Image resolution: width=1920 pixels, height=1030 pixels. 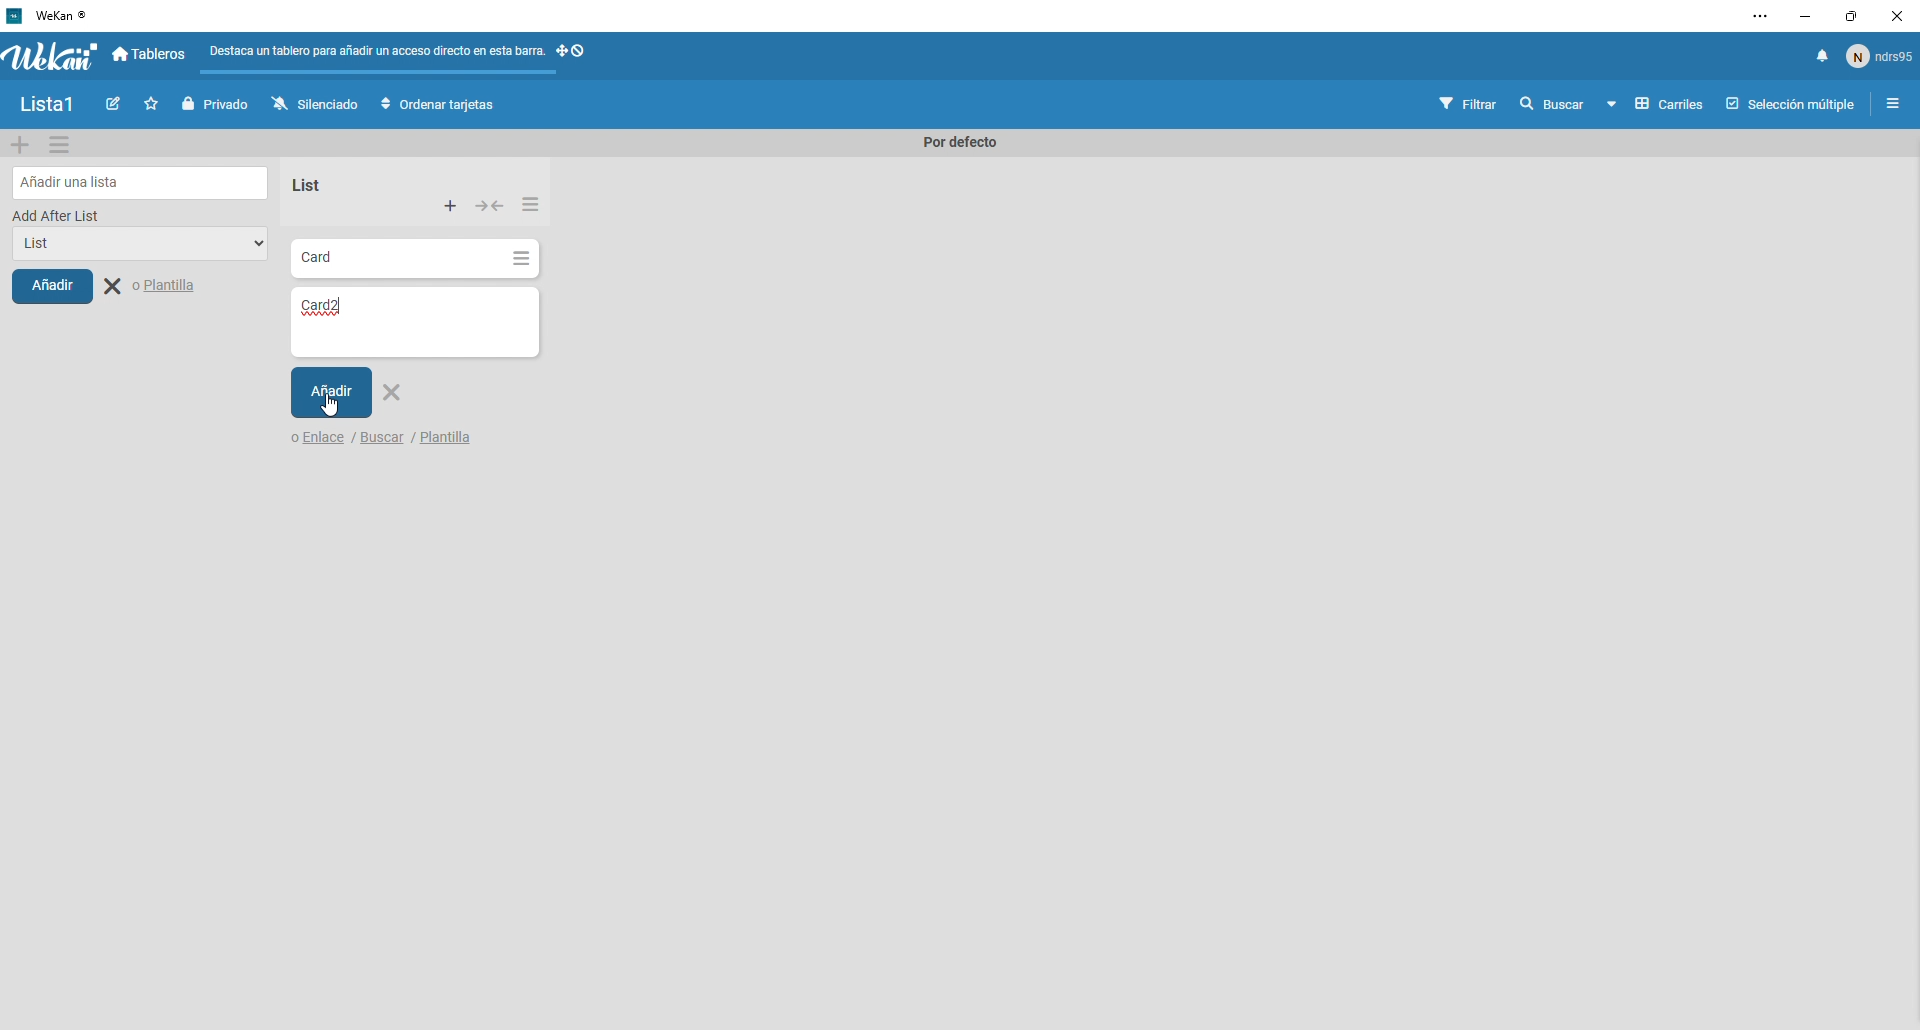 What do you see at coordinates (1845, 18) in the screenshot?
I see `maximise` at bounding box center [1845, 18].